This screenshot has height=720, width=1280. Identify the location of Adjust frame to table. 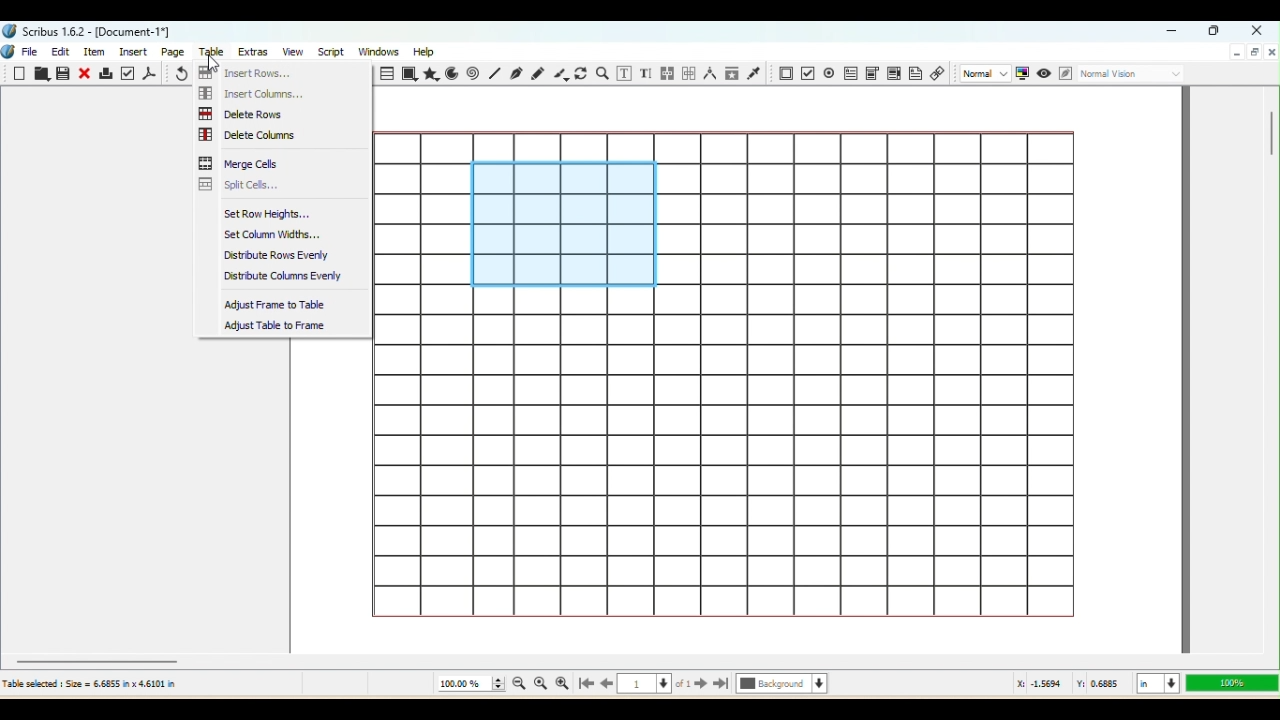
(274, 305).